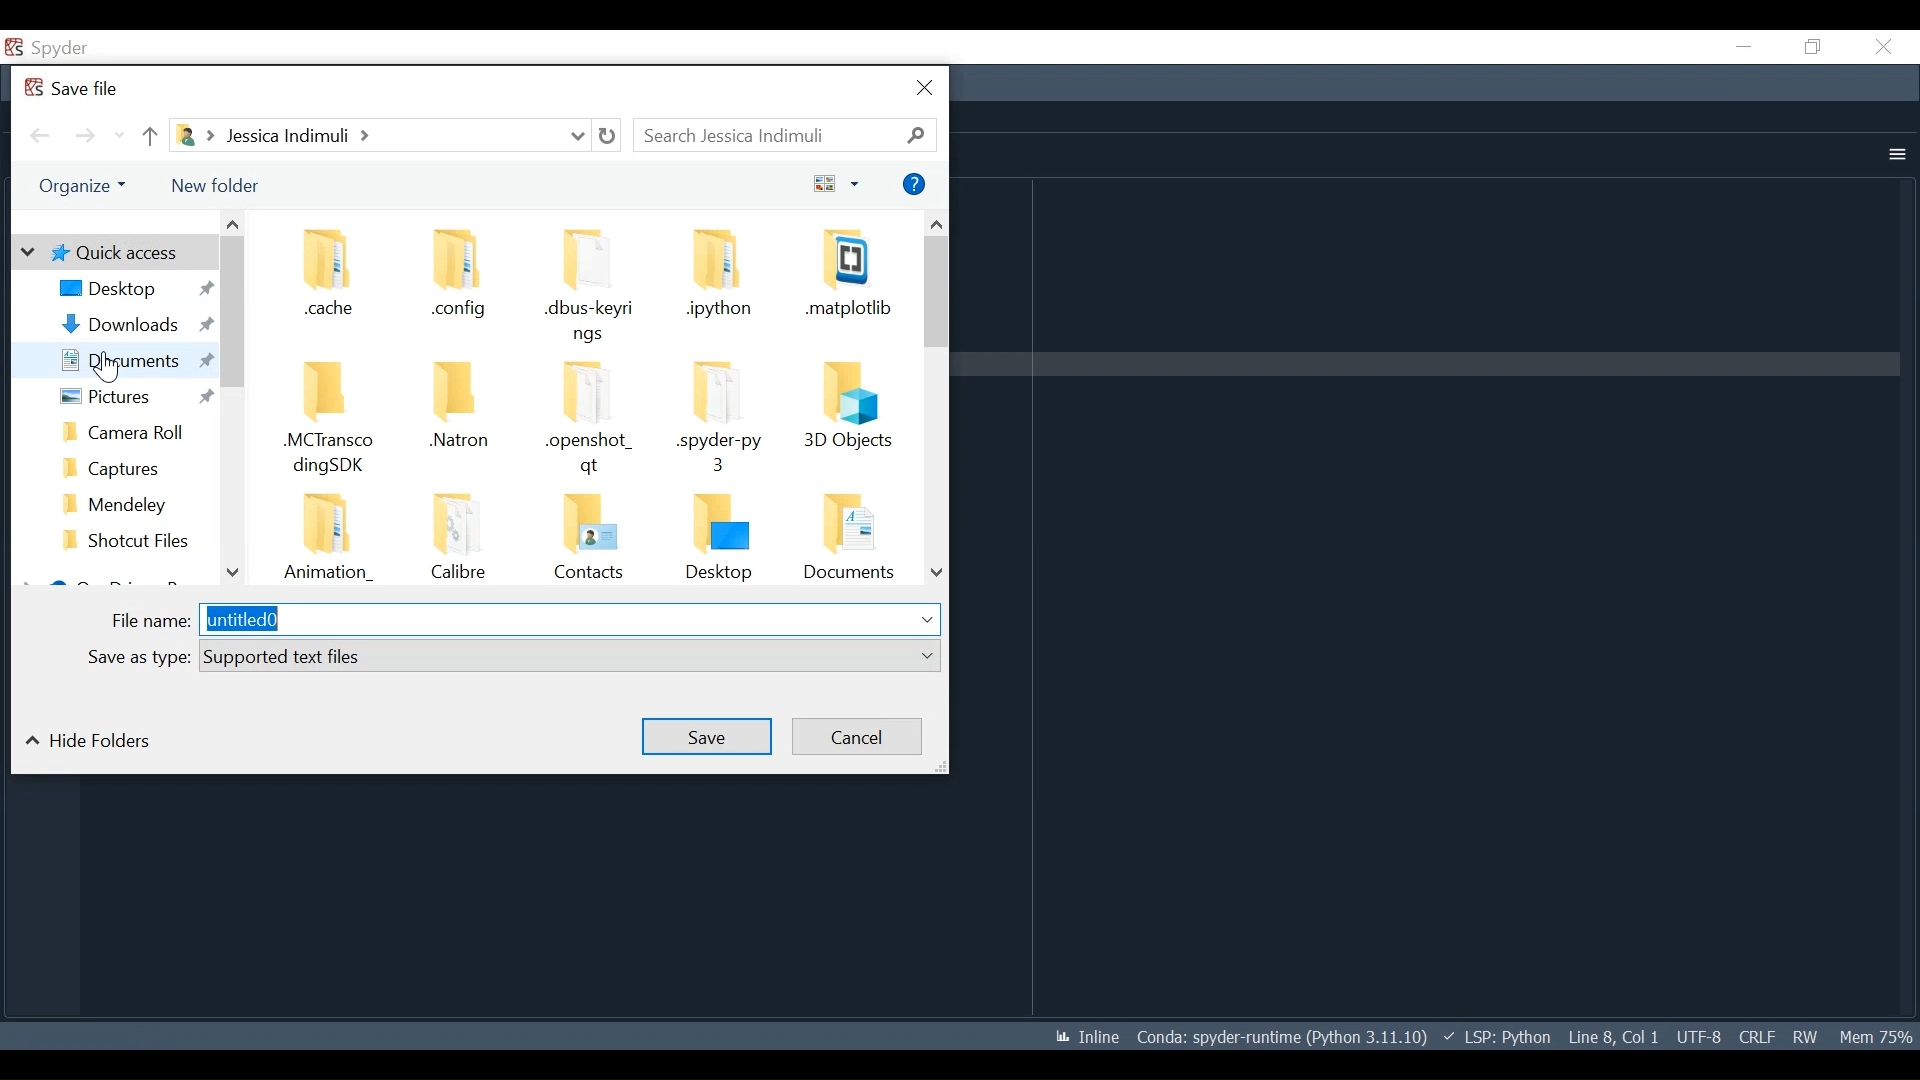  Describe the element at coordinates (333, 276) in the screenshot. I see `.cache` at that location.